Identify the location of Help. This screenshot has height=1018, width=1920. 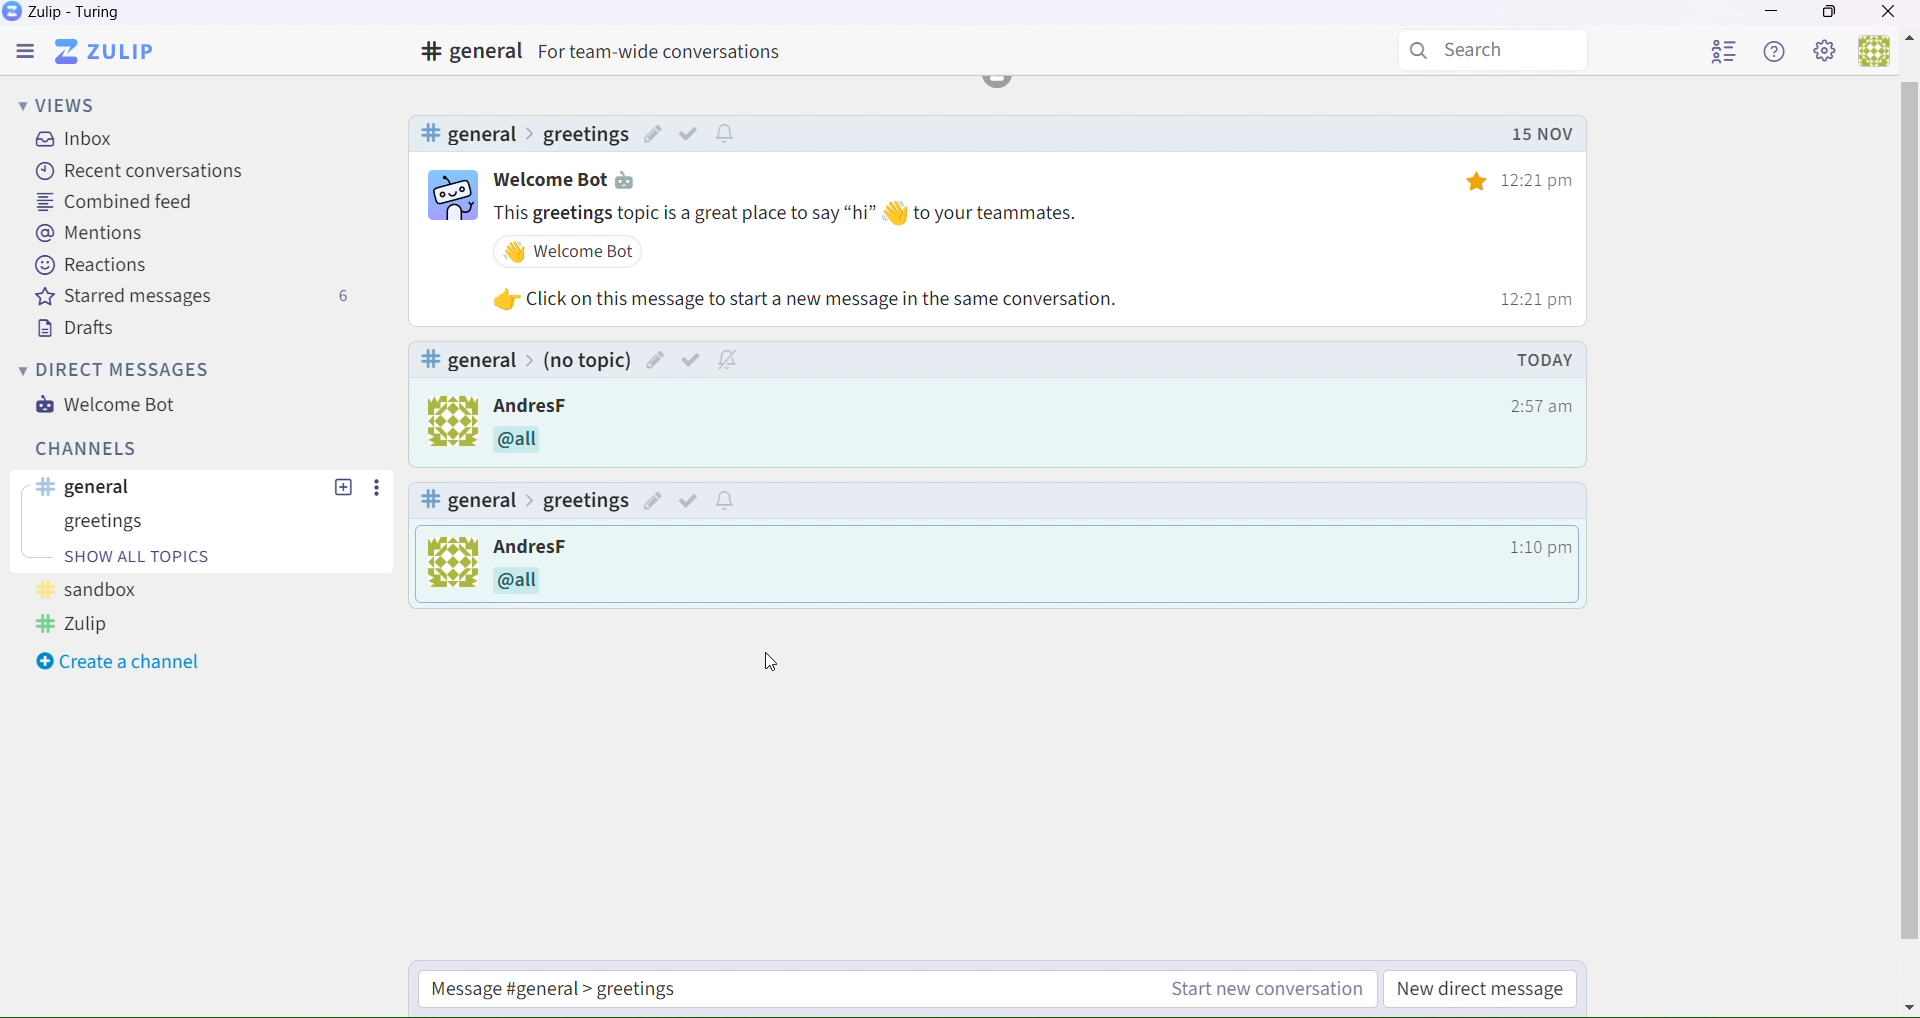
(1777, 53).